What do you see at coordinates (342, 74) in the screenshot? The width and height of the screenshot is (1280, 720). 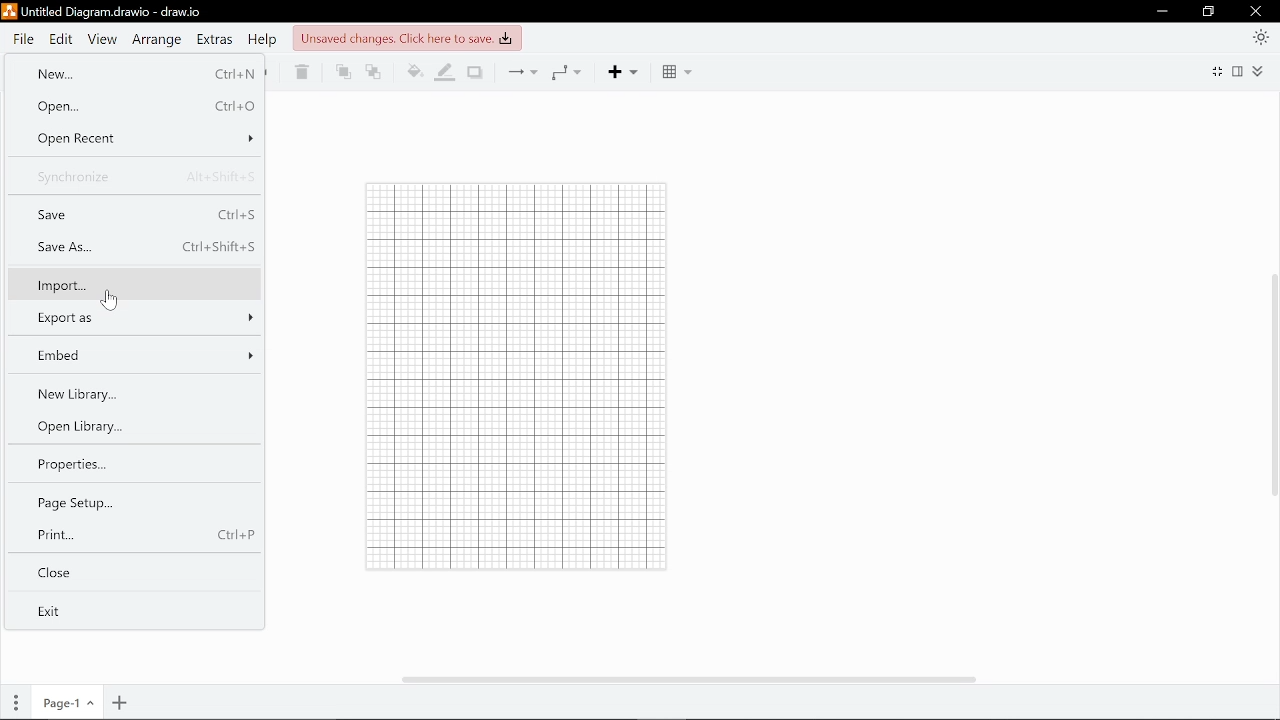 I see `To front` at bounding box center [342, 74].